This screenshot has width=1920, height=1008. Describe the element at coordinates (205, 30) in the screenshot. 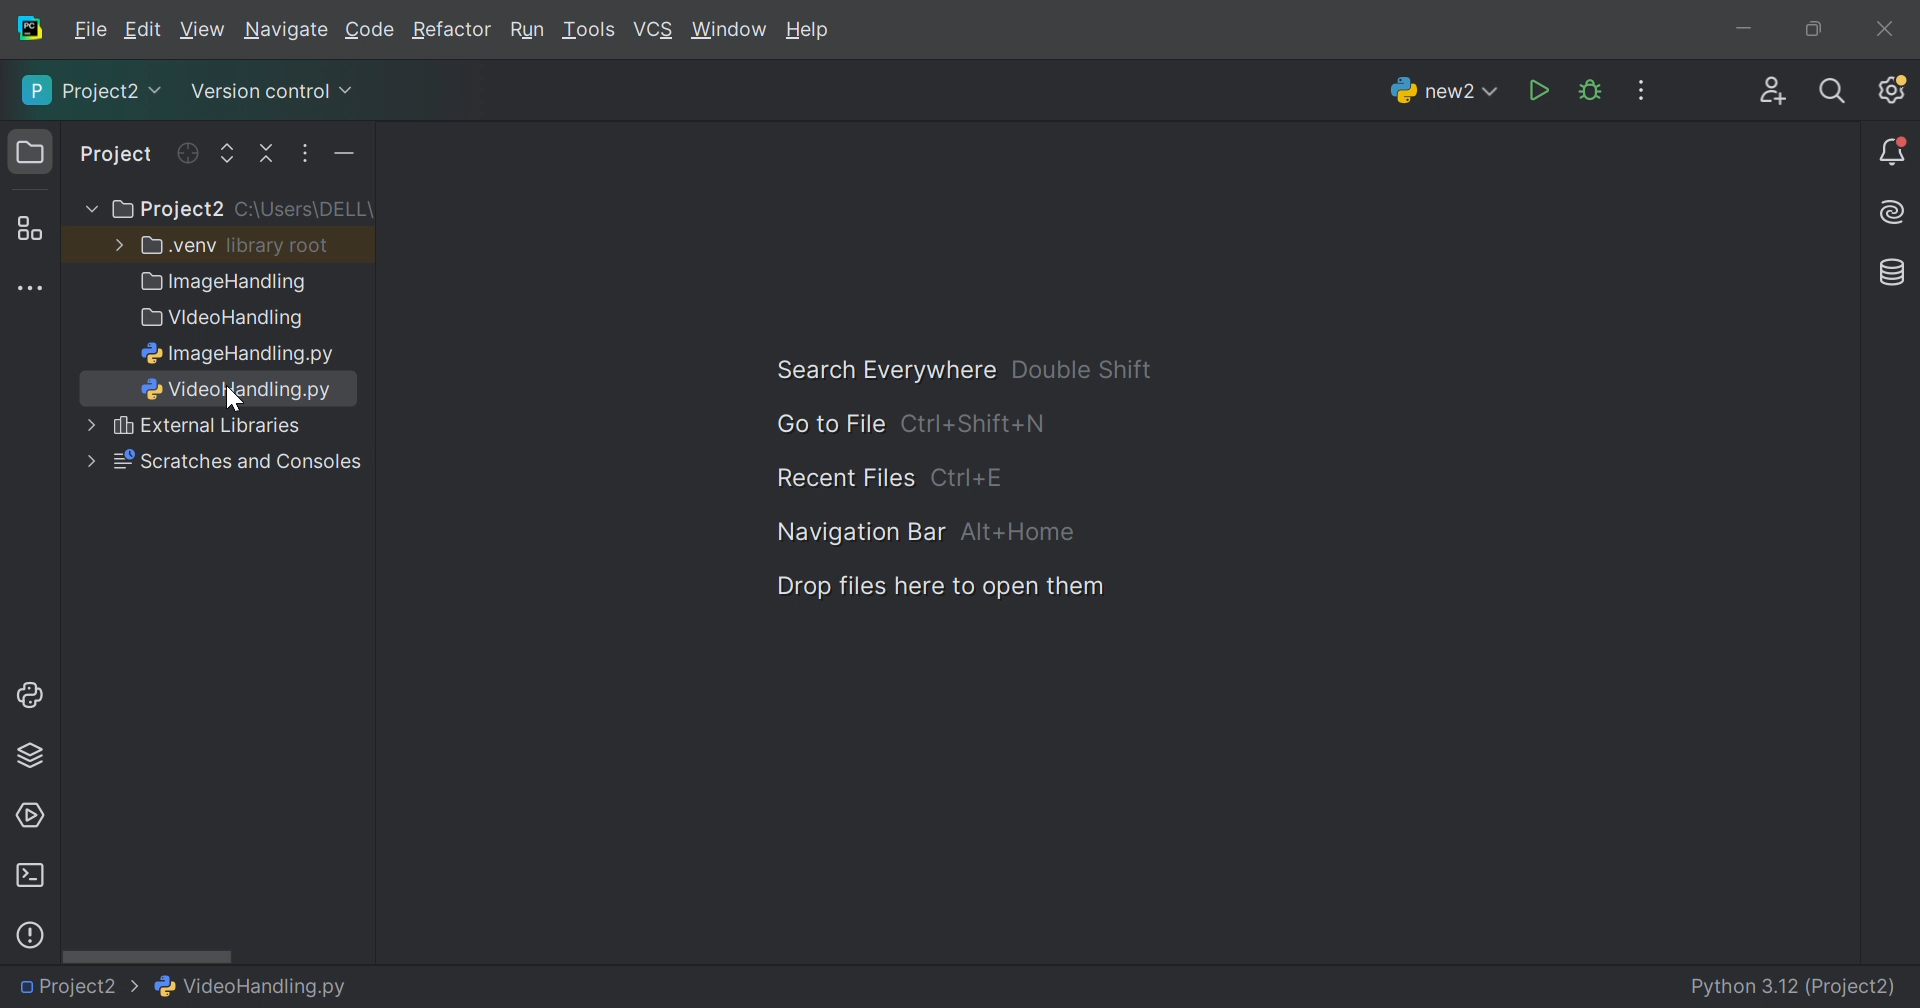

I see `View` at that location.